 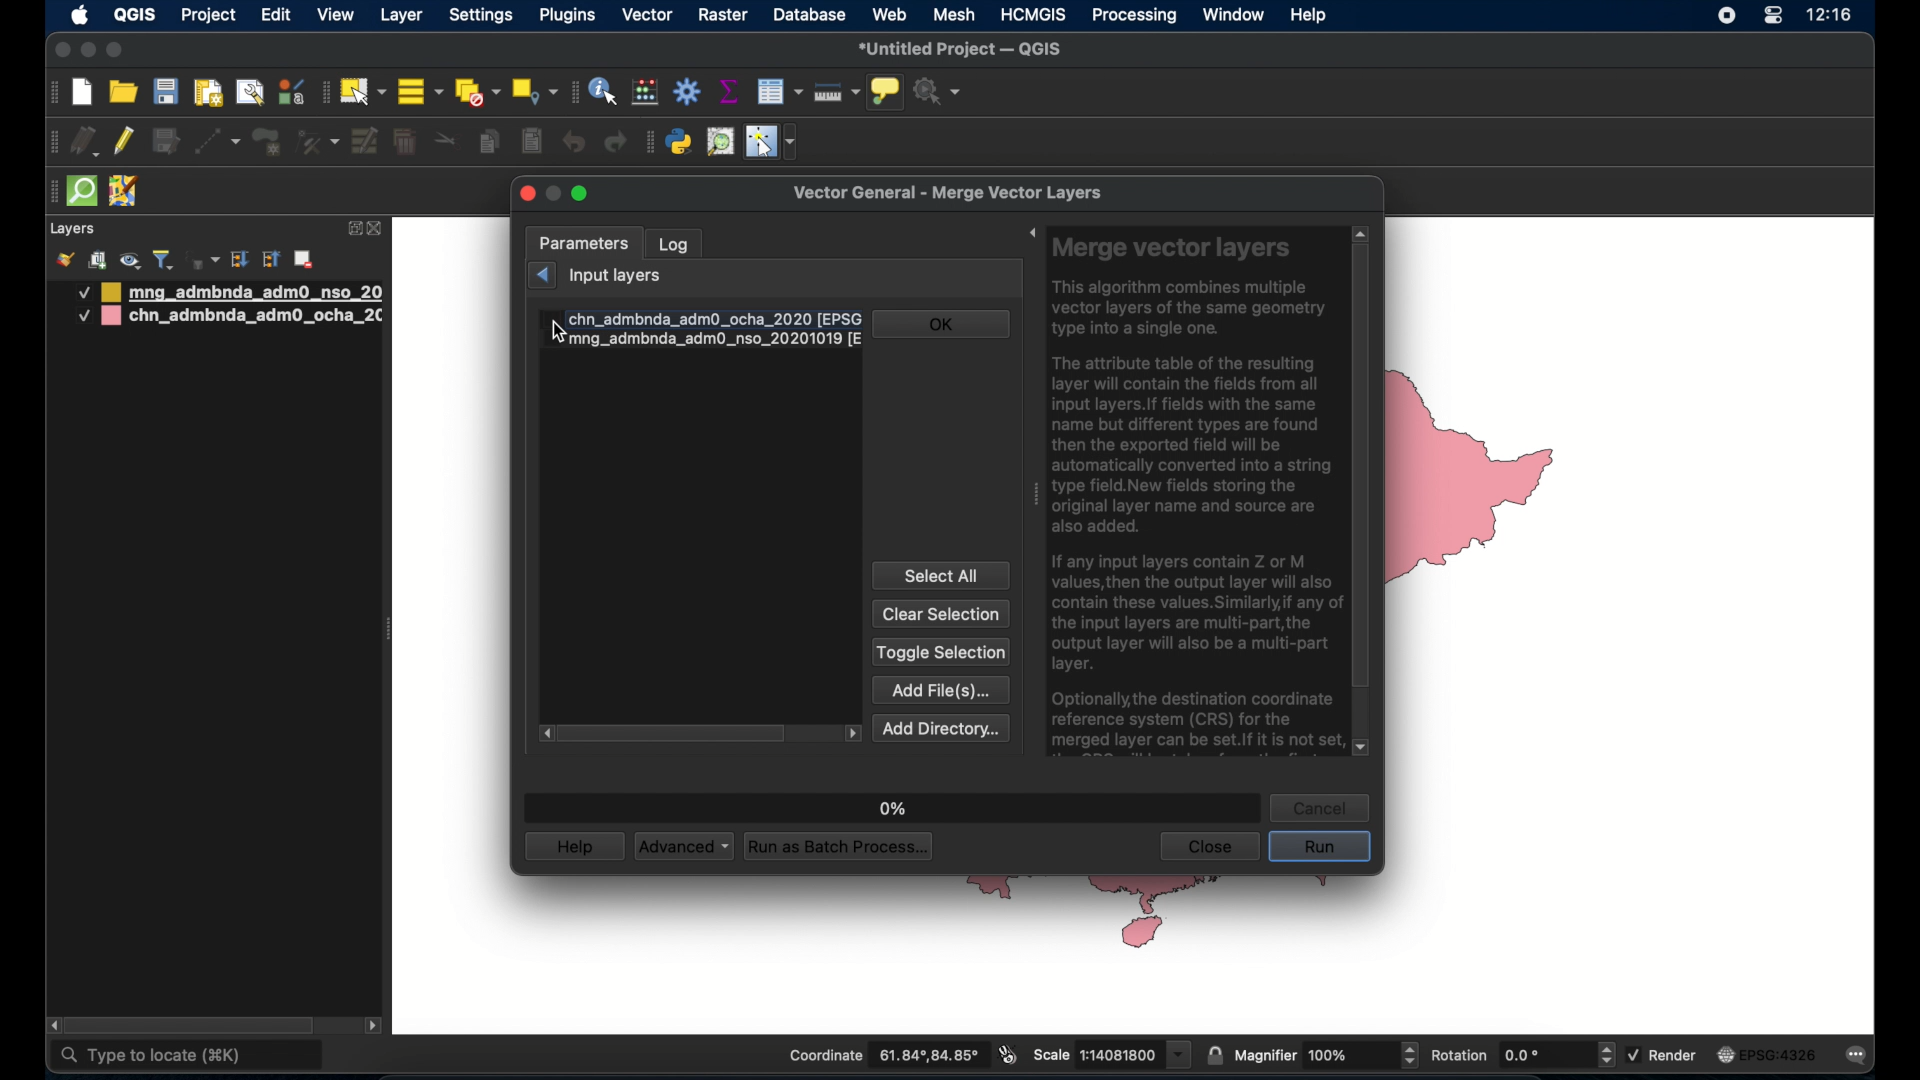 I want to click on scroll right, so click(x=542, y=734).